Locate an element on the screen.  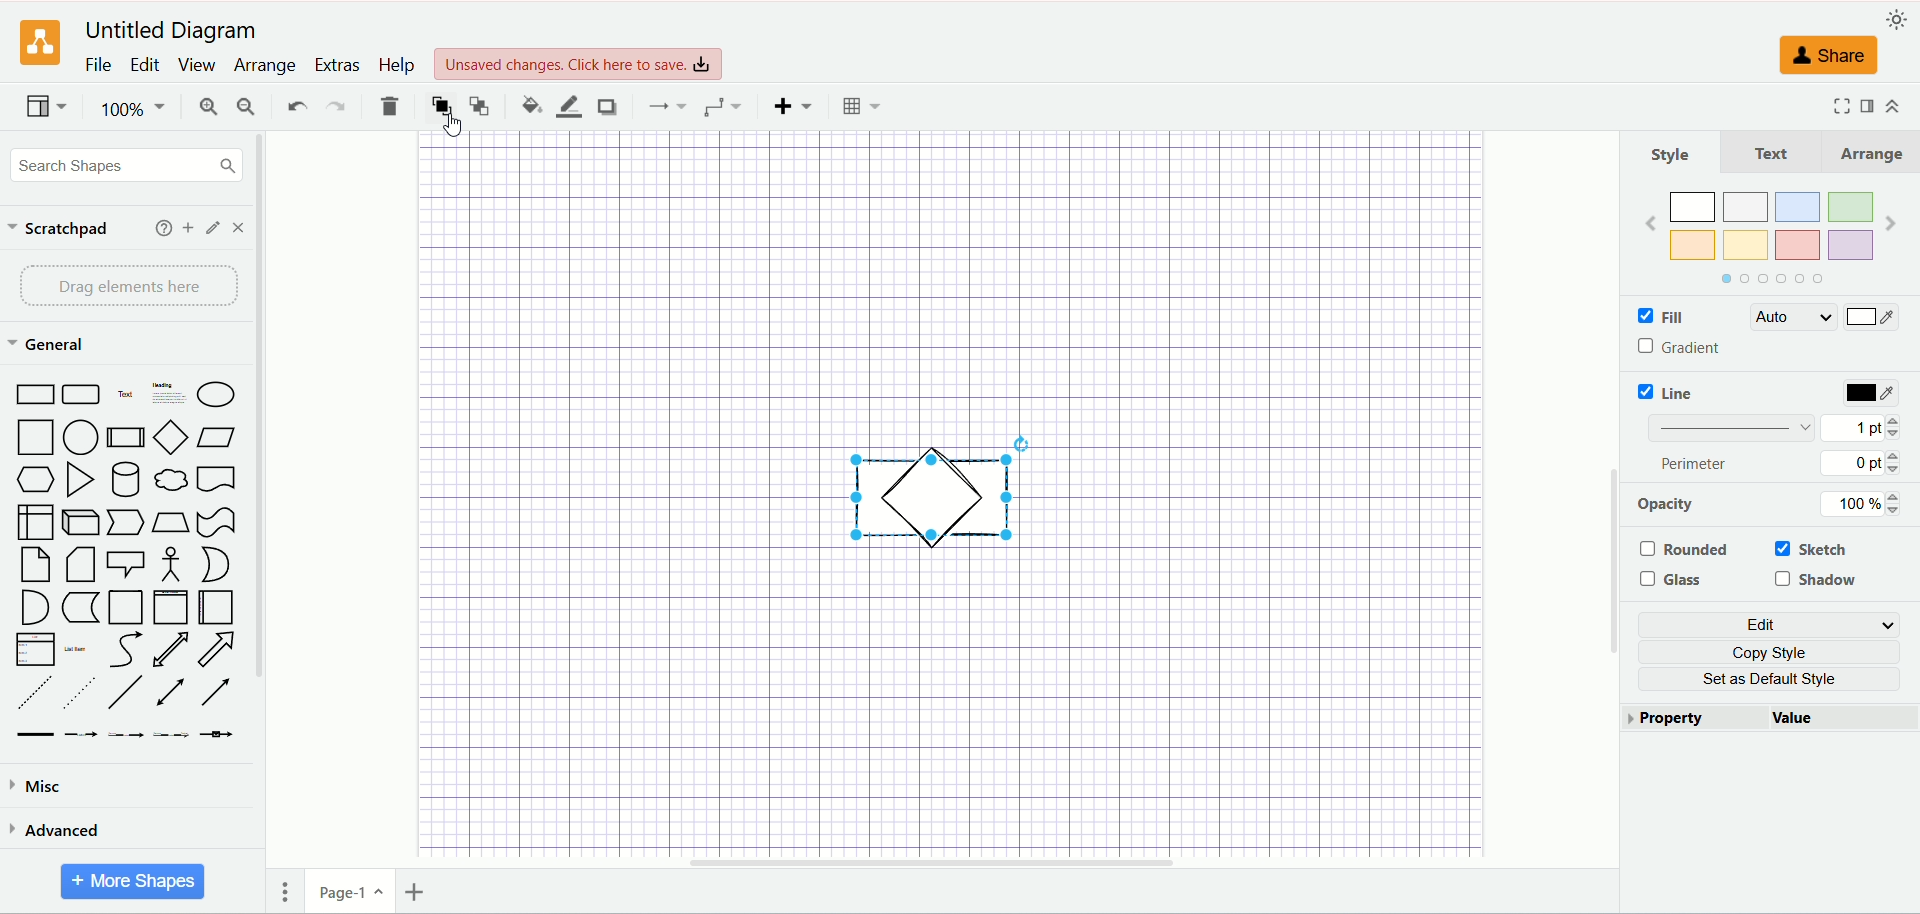
logo is located at coordinates (38, 44).